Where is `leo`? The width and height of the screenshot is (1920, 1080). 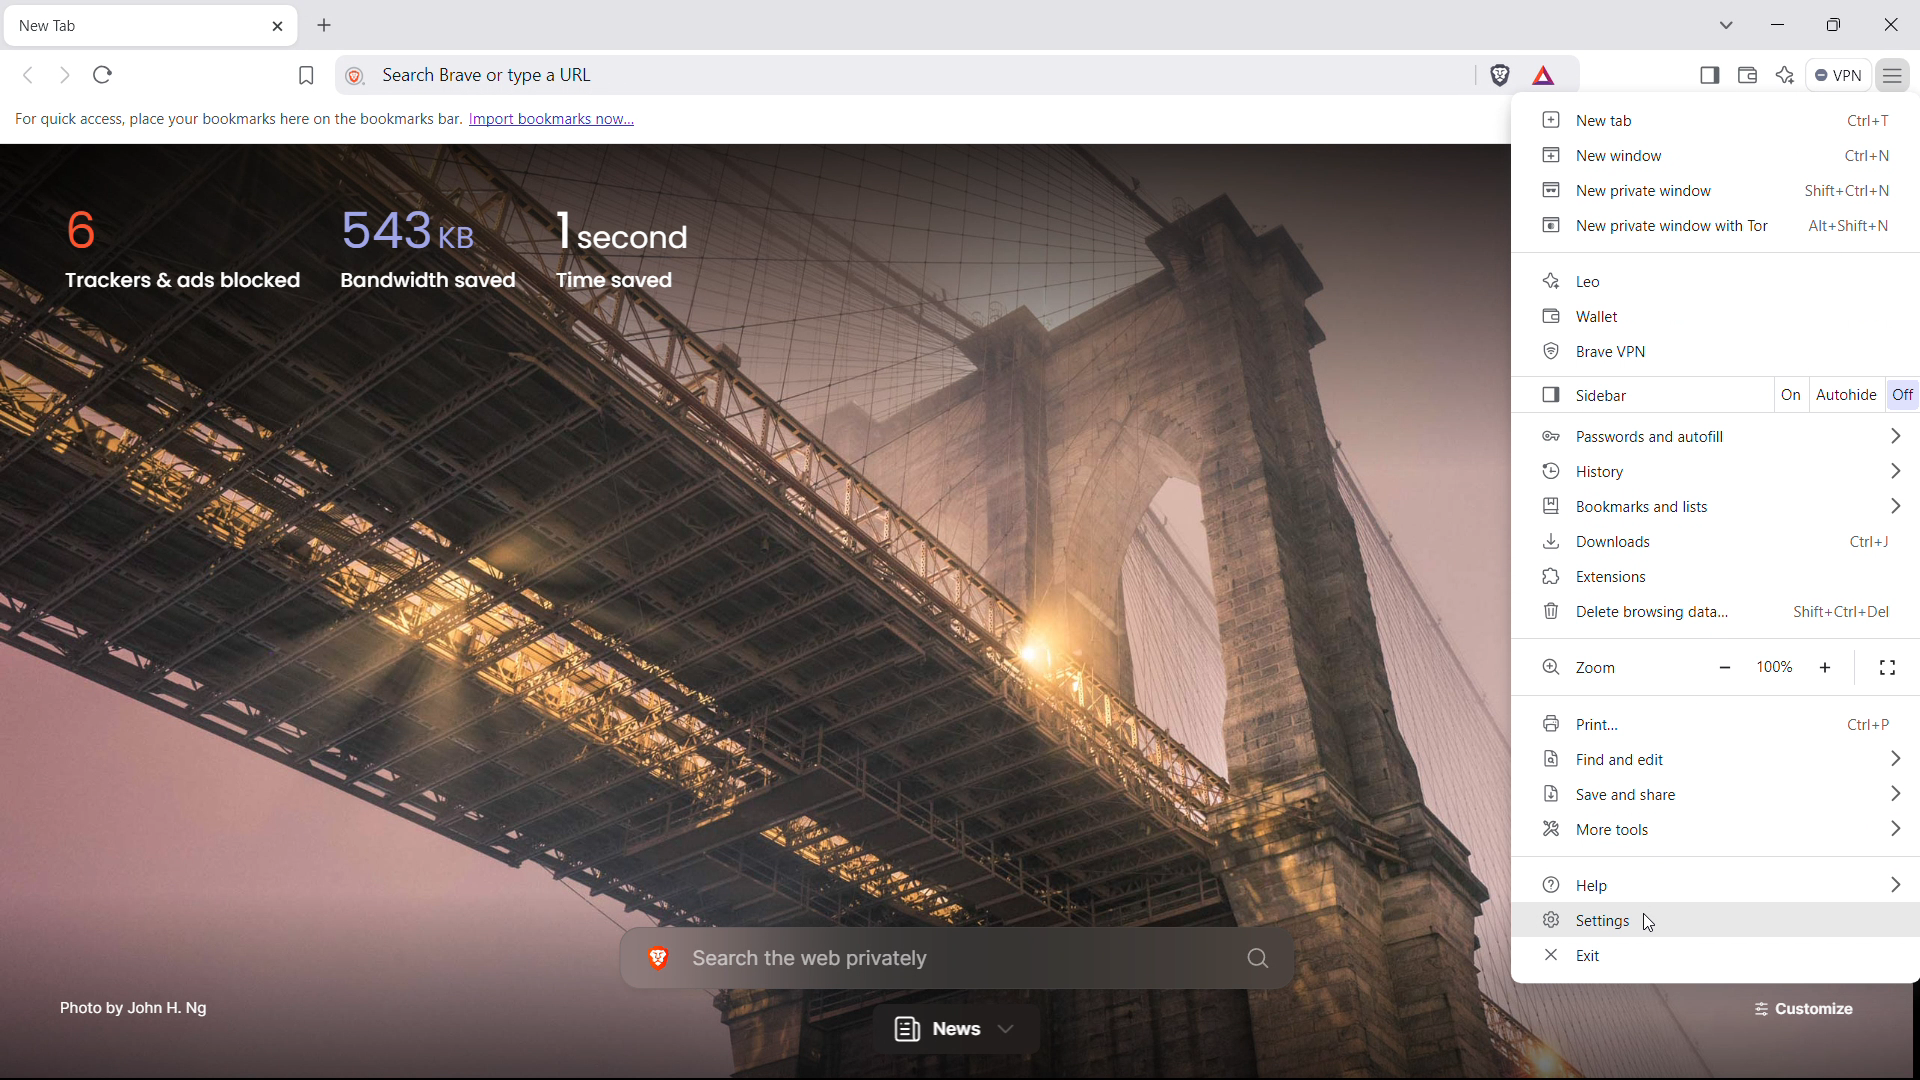 leo is located at coordinates (1716, 278).